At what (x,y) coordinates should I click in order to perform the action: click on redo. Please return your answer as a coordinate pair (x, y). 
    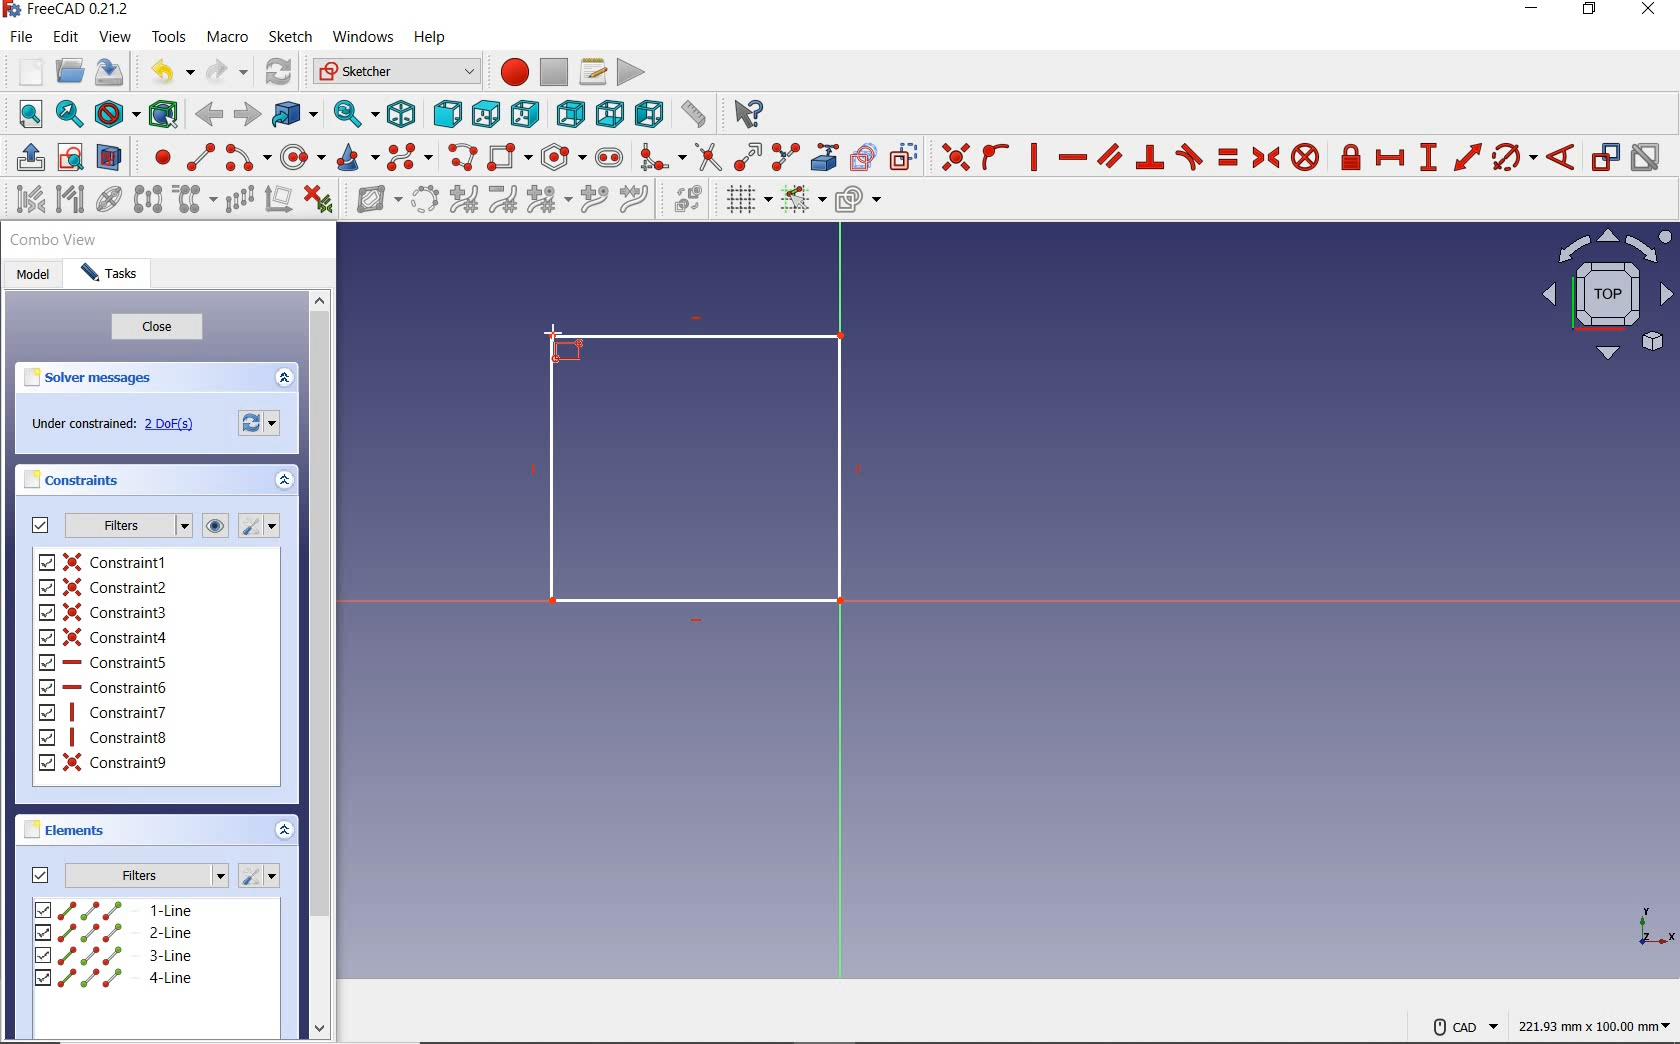
    Looking at the image, I should click on (227, 72).